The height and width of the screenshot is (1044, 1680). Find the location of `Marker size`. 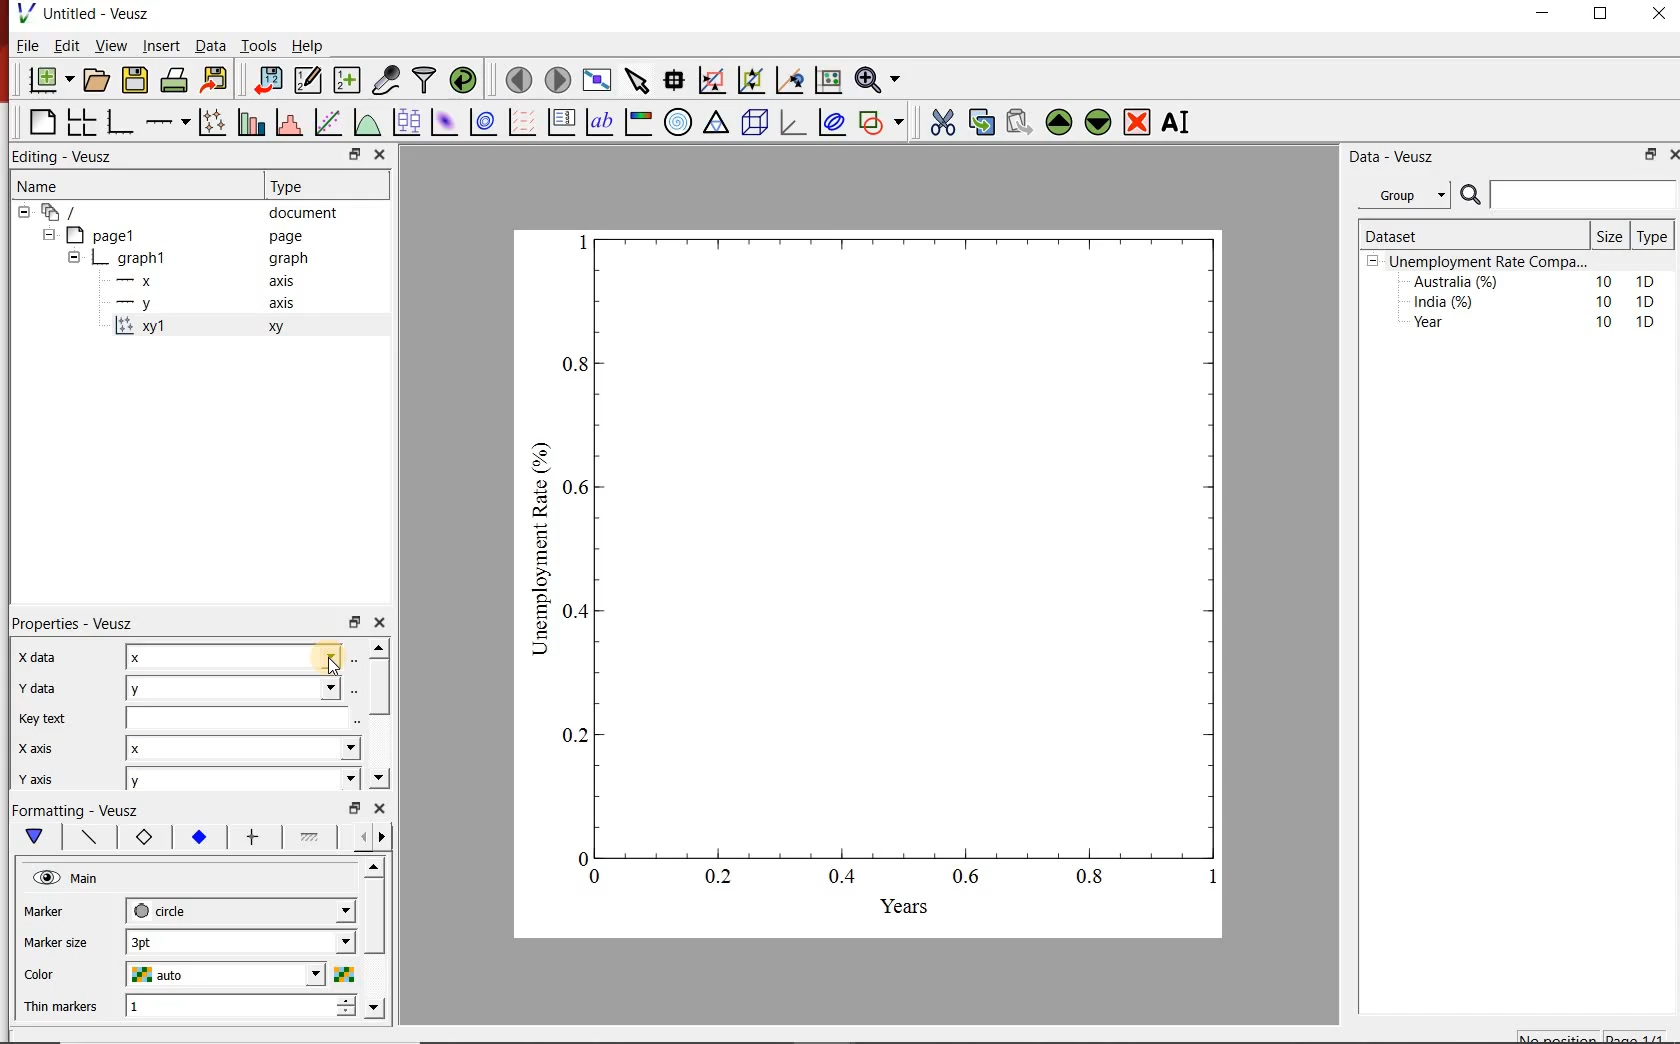

Marker size is located at coordinates (58, 940).